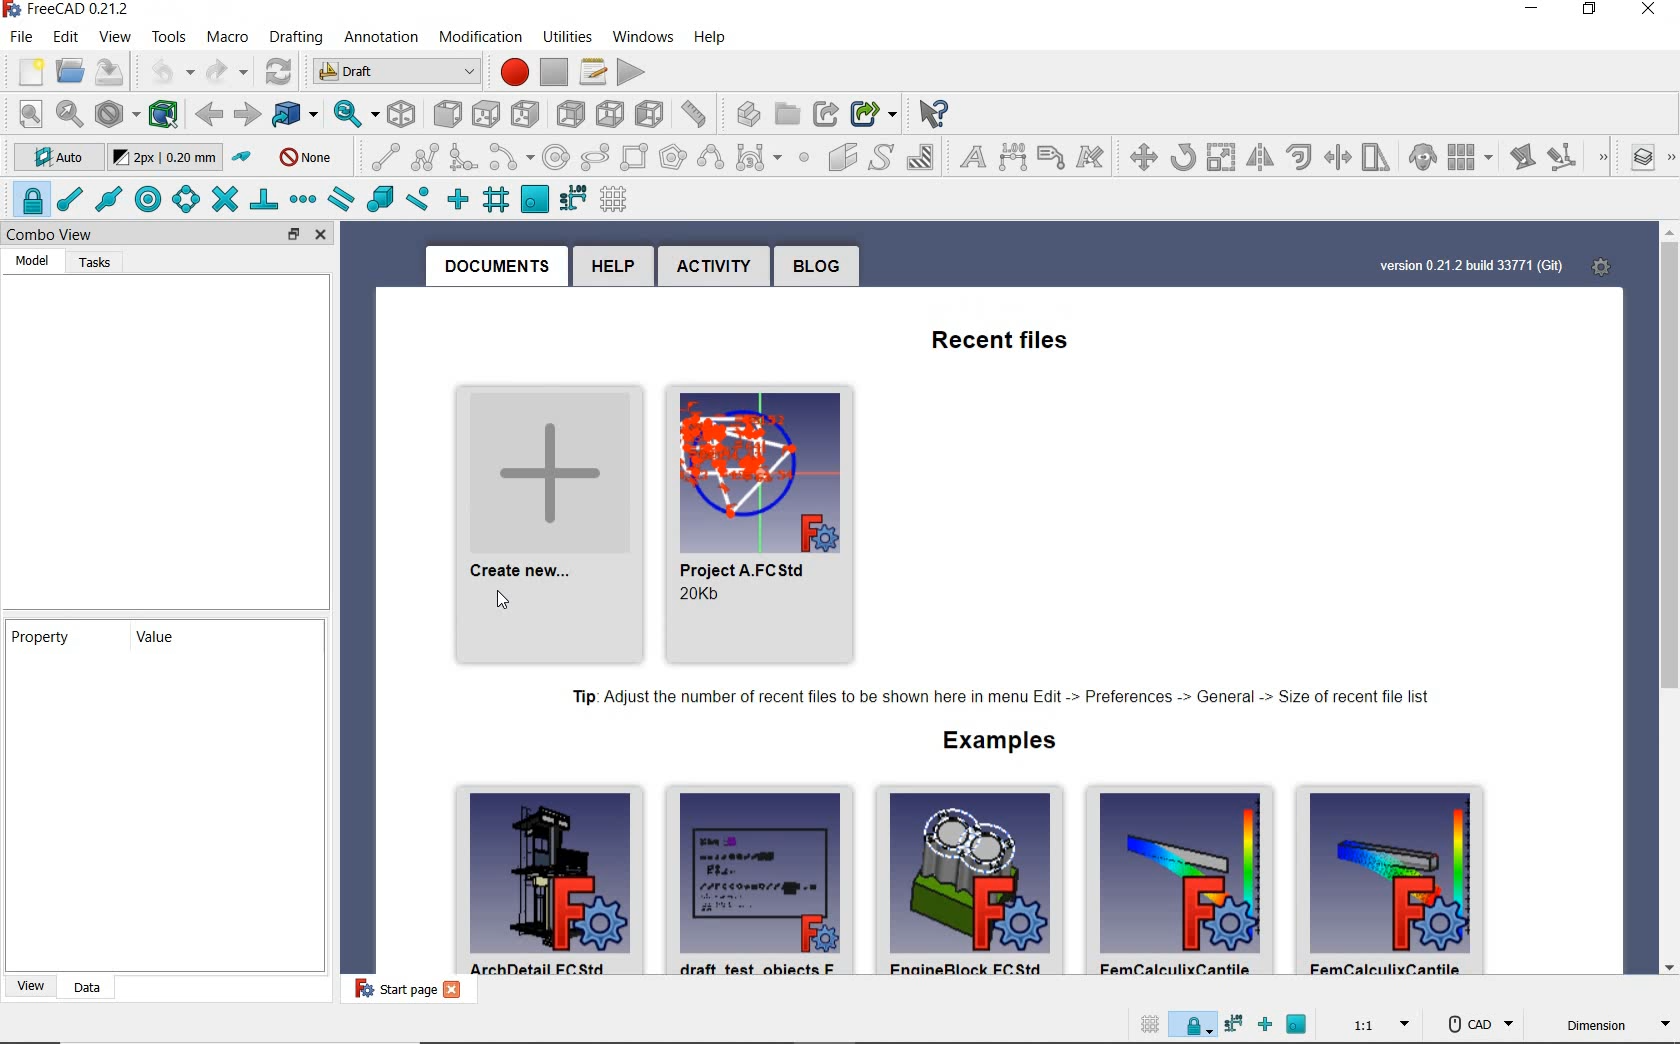  What do you see at coordinates (393, 113) in the screenshot?
I see `isometric` at bounding box center [393, 113].